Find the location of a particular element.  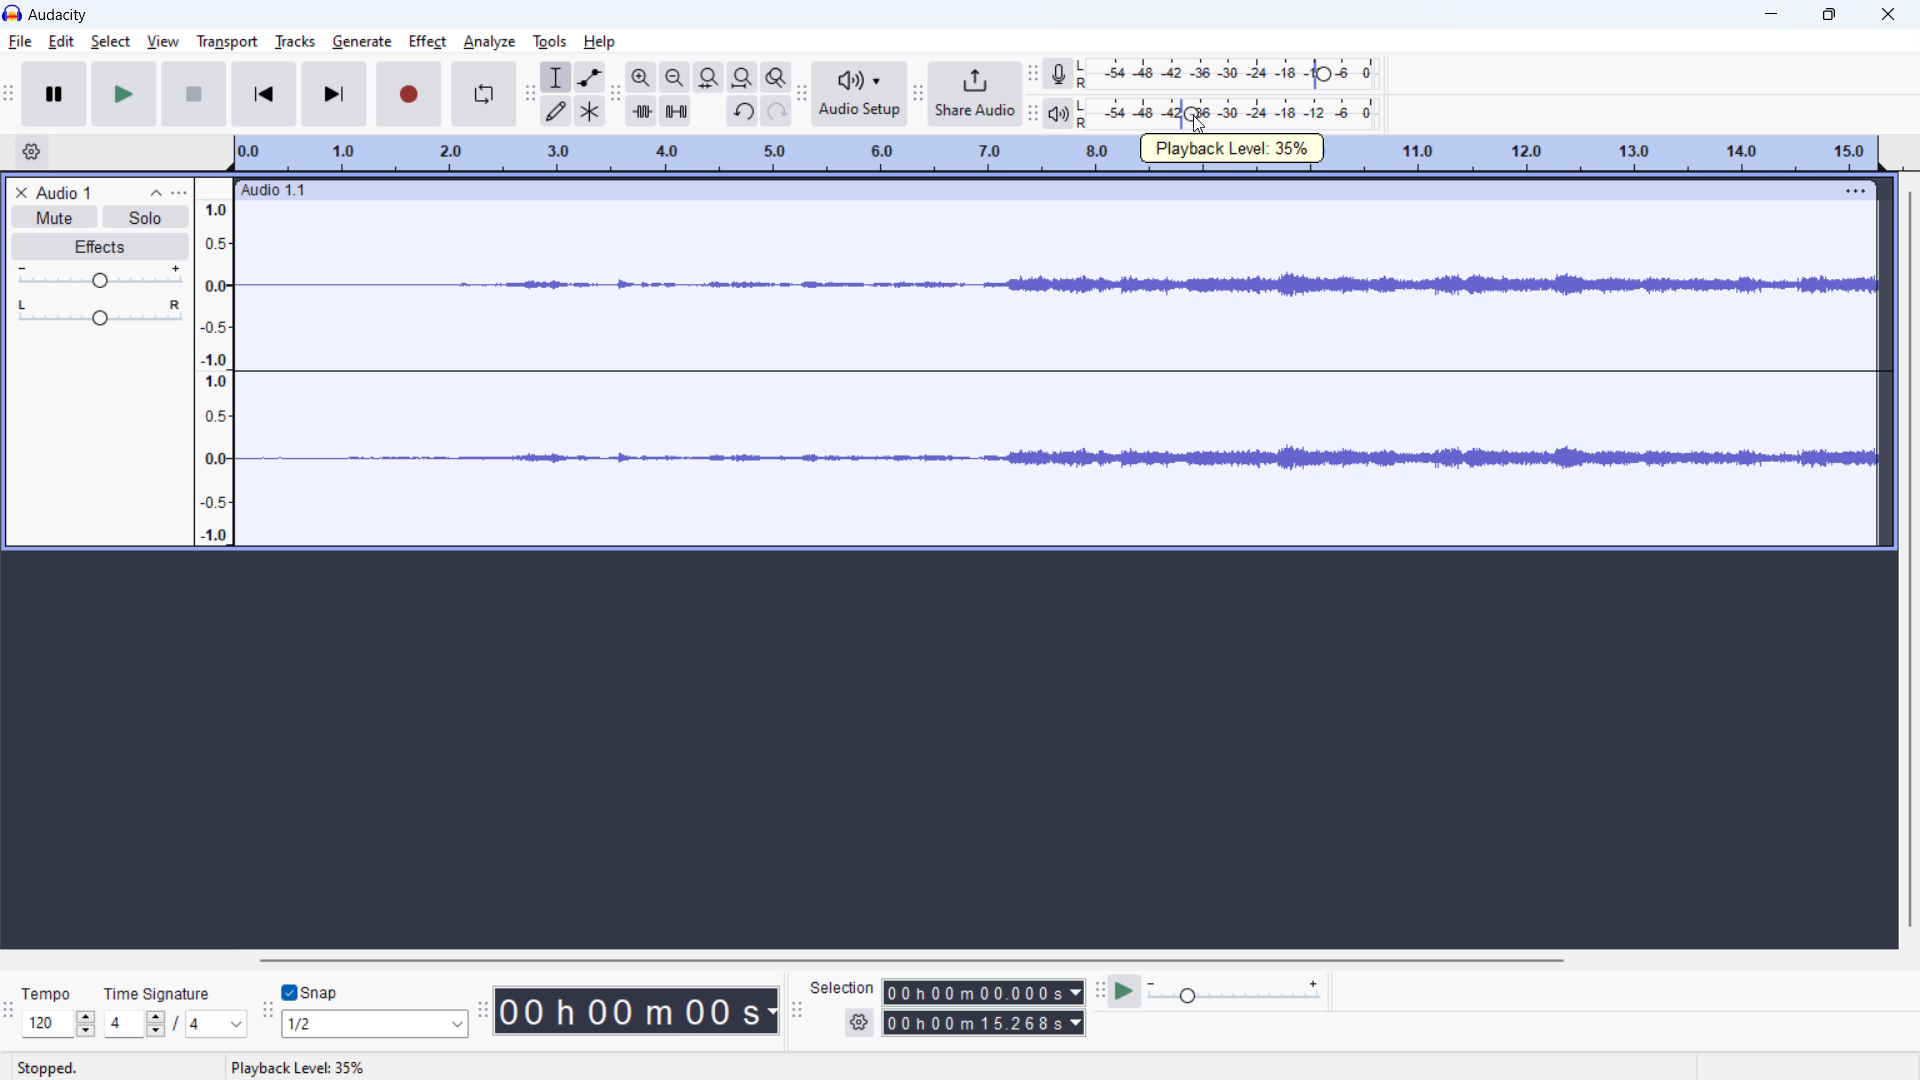

record is located at coordinates (409, 95).